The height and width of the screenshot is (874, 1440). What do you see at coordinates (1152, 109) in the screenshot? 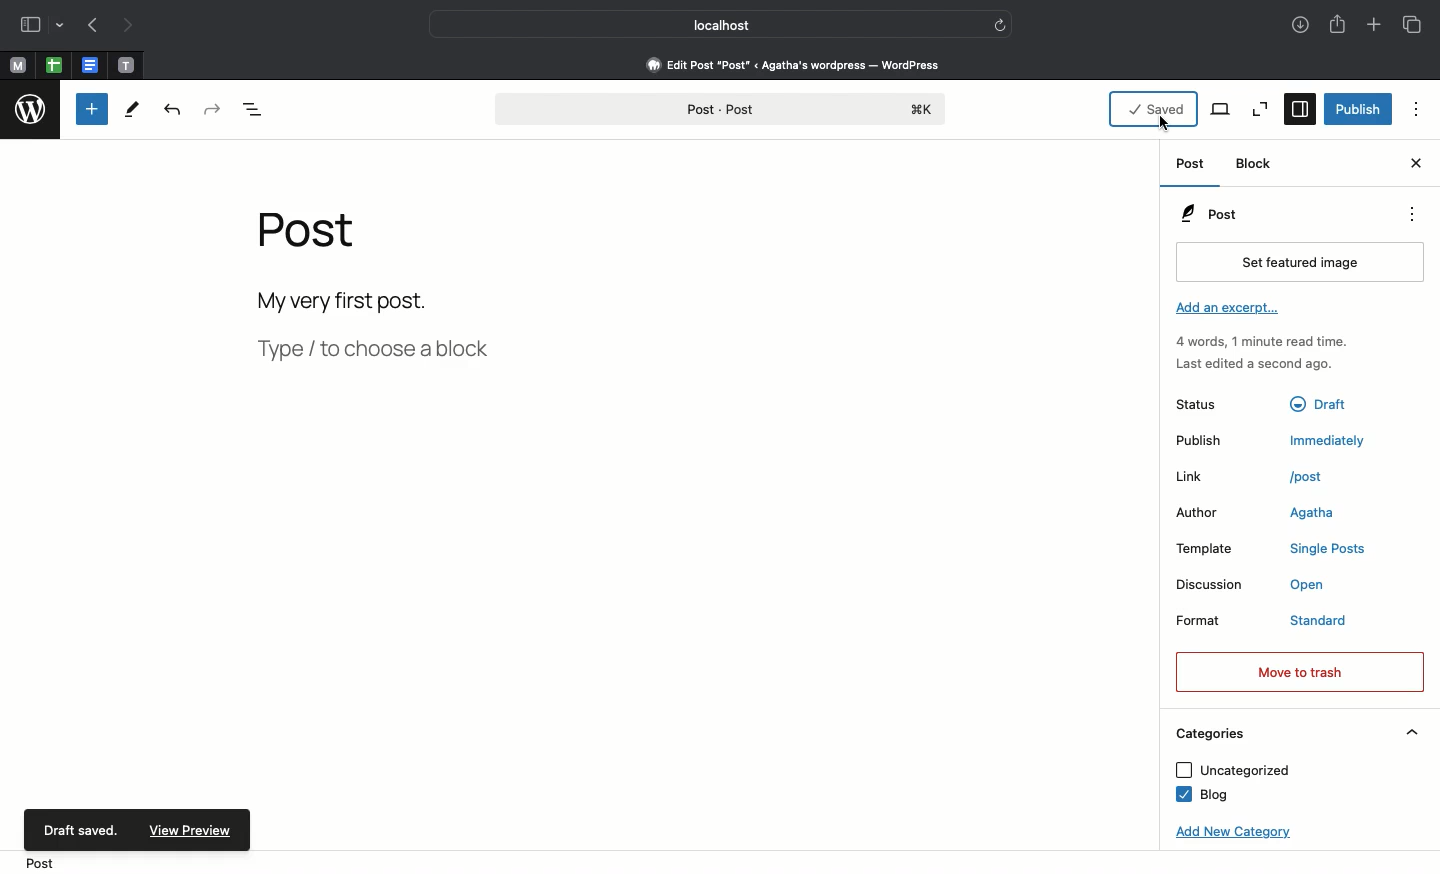
I see `Saved changes` at bounding box center [1152, 109].